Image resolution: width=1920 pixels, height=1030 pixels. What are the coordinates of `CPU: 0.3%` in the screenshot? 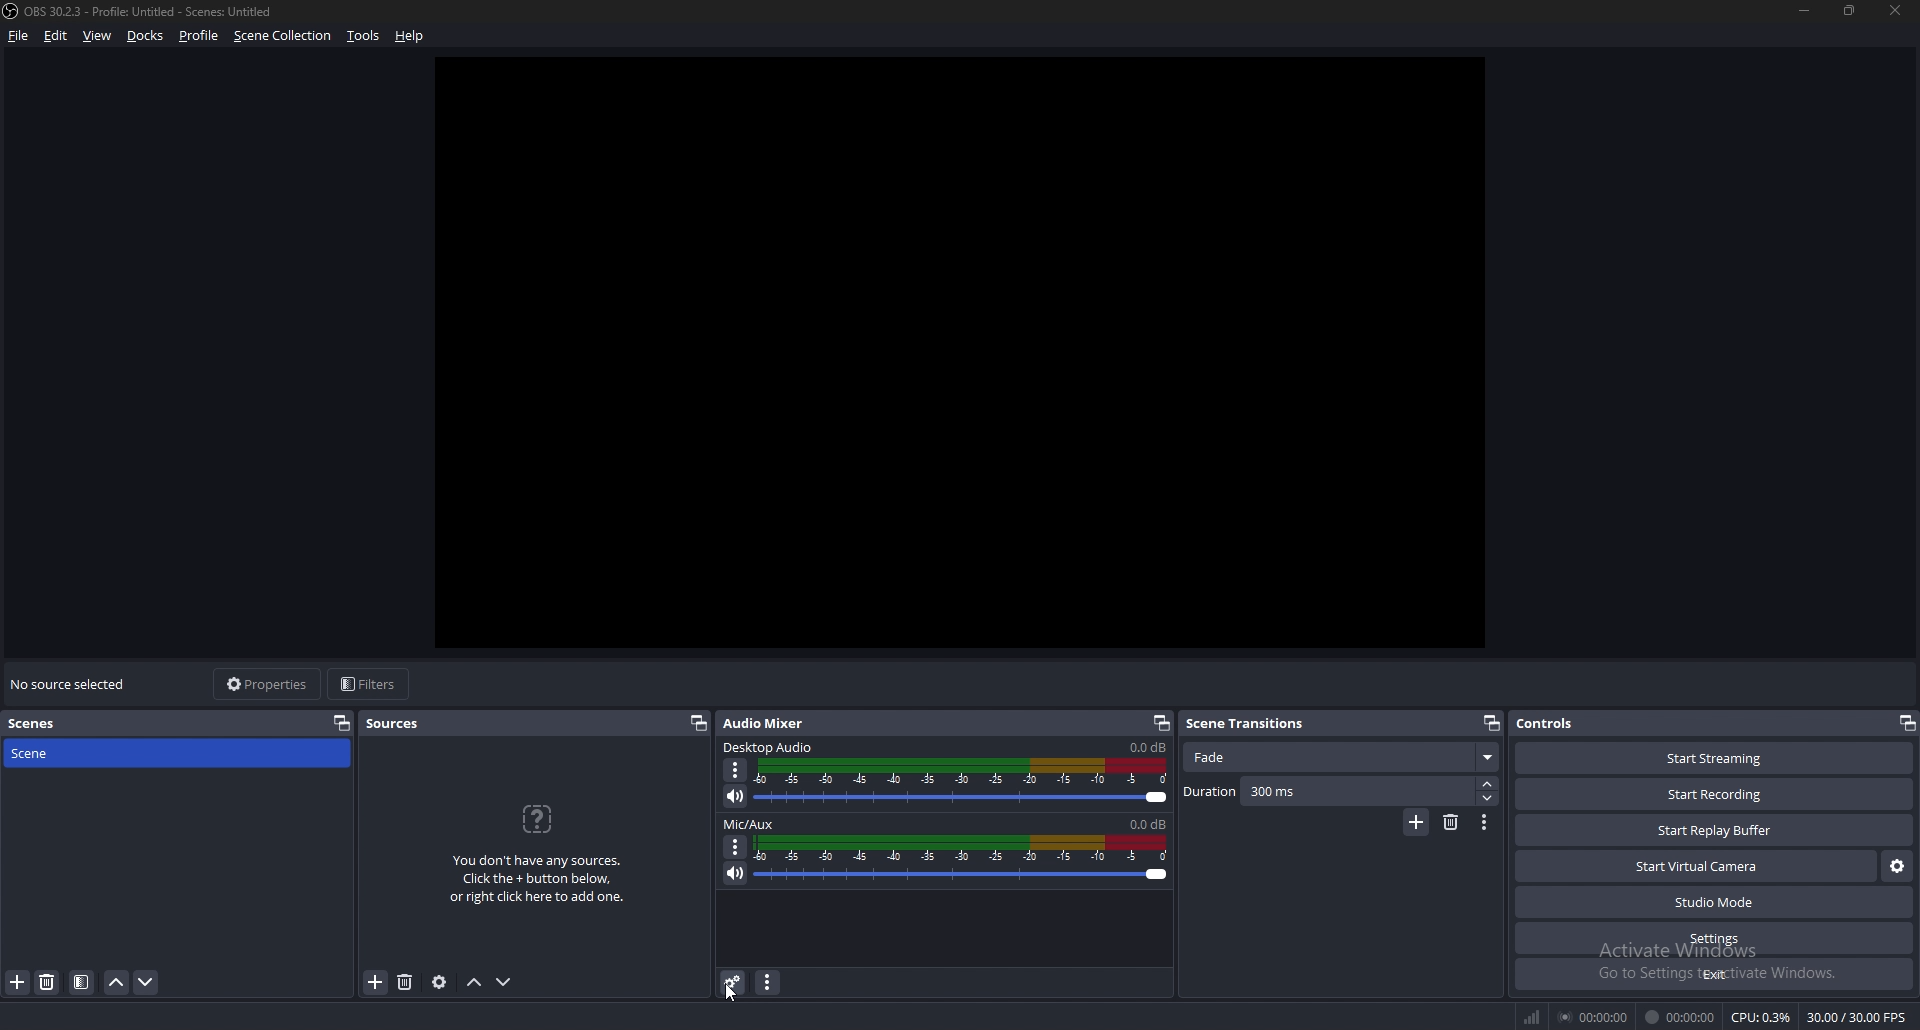 It's located at (1763, 1018).